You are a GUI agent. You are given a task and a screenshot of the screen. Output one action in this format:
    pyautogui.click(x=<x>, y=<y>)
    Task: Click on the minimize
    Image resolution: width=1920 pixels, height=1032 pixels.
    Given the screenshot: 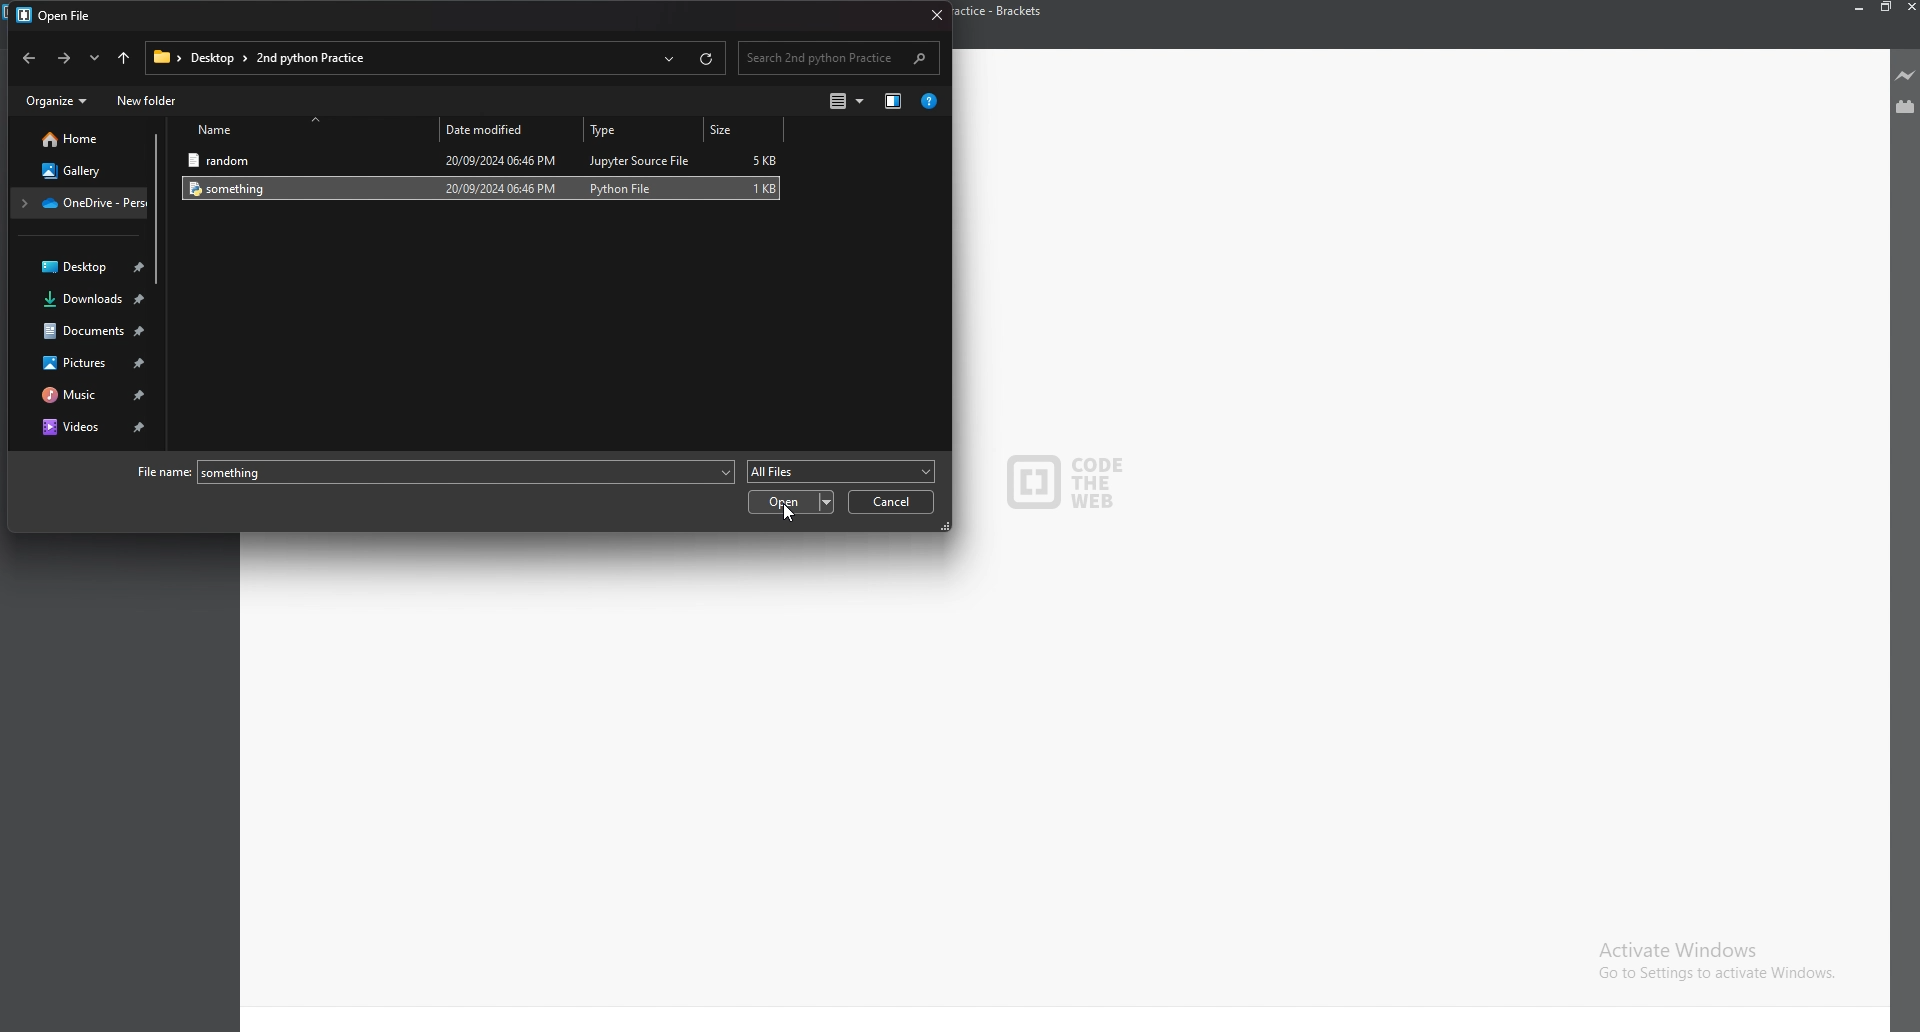 What is the action you would take?
    pyautogui.click(x=1860, y=7)
    